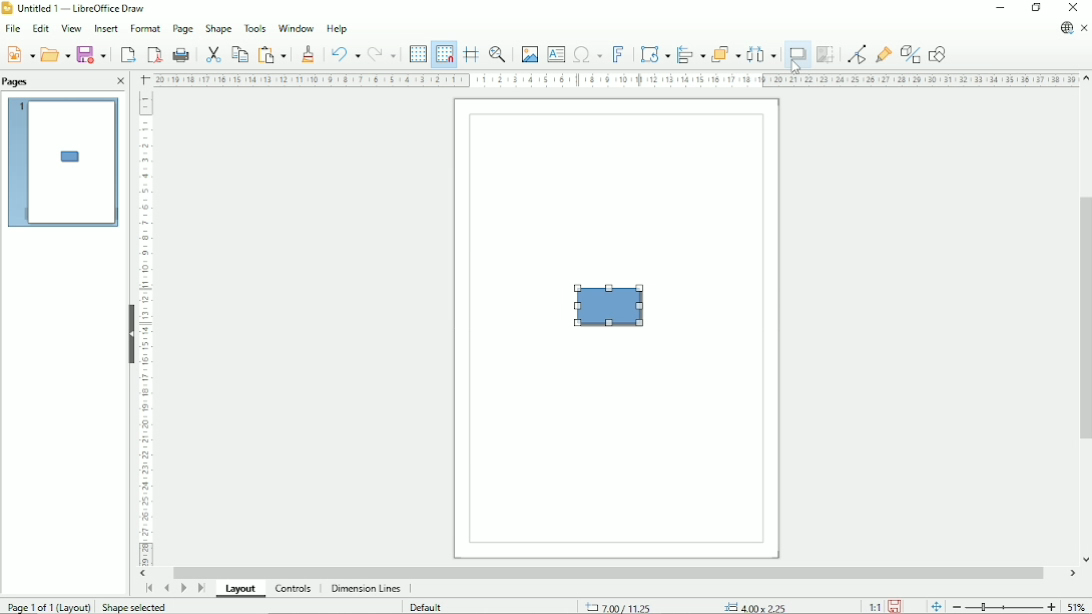 The image size is (1092, 614). What do you see at coordinates (239, 54) in the screenshot?
I see `Copy` at bounding box center [239, 54].